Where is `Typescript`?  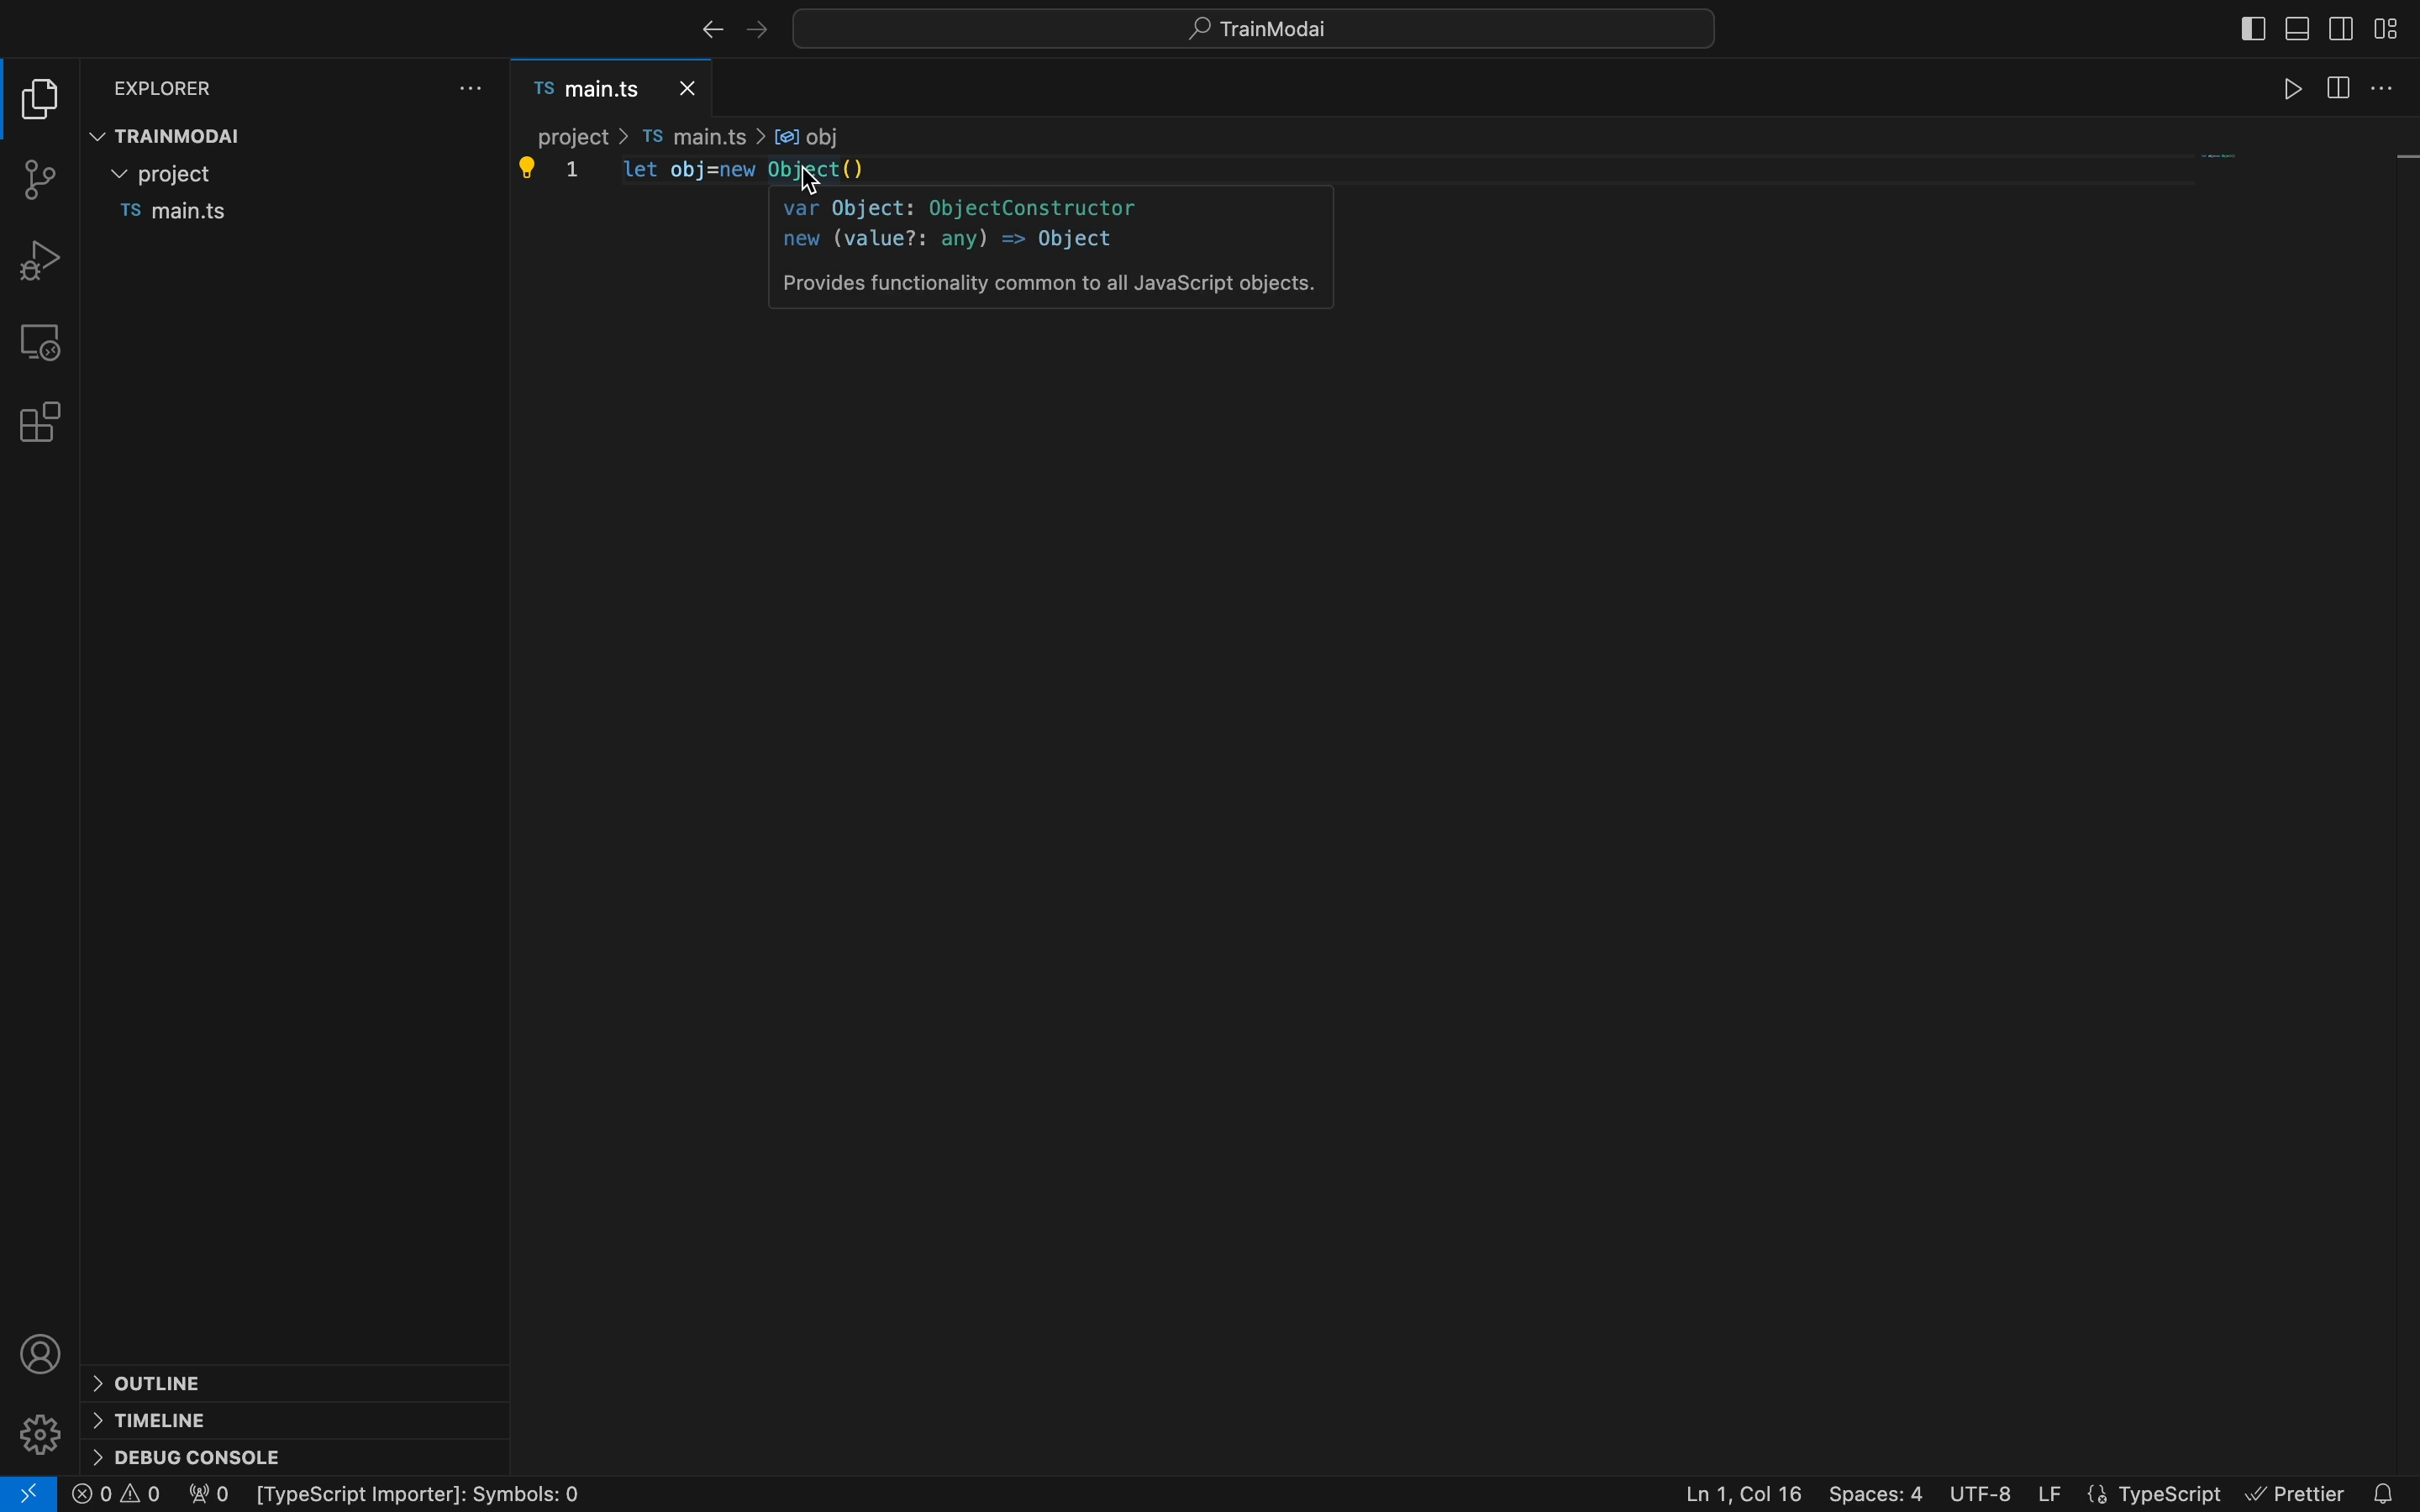 Typescript is located at coordinates (2157, 1491).